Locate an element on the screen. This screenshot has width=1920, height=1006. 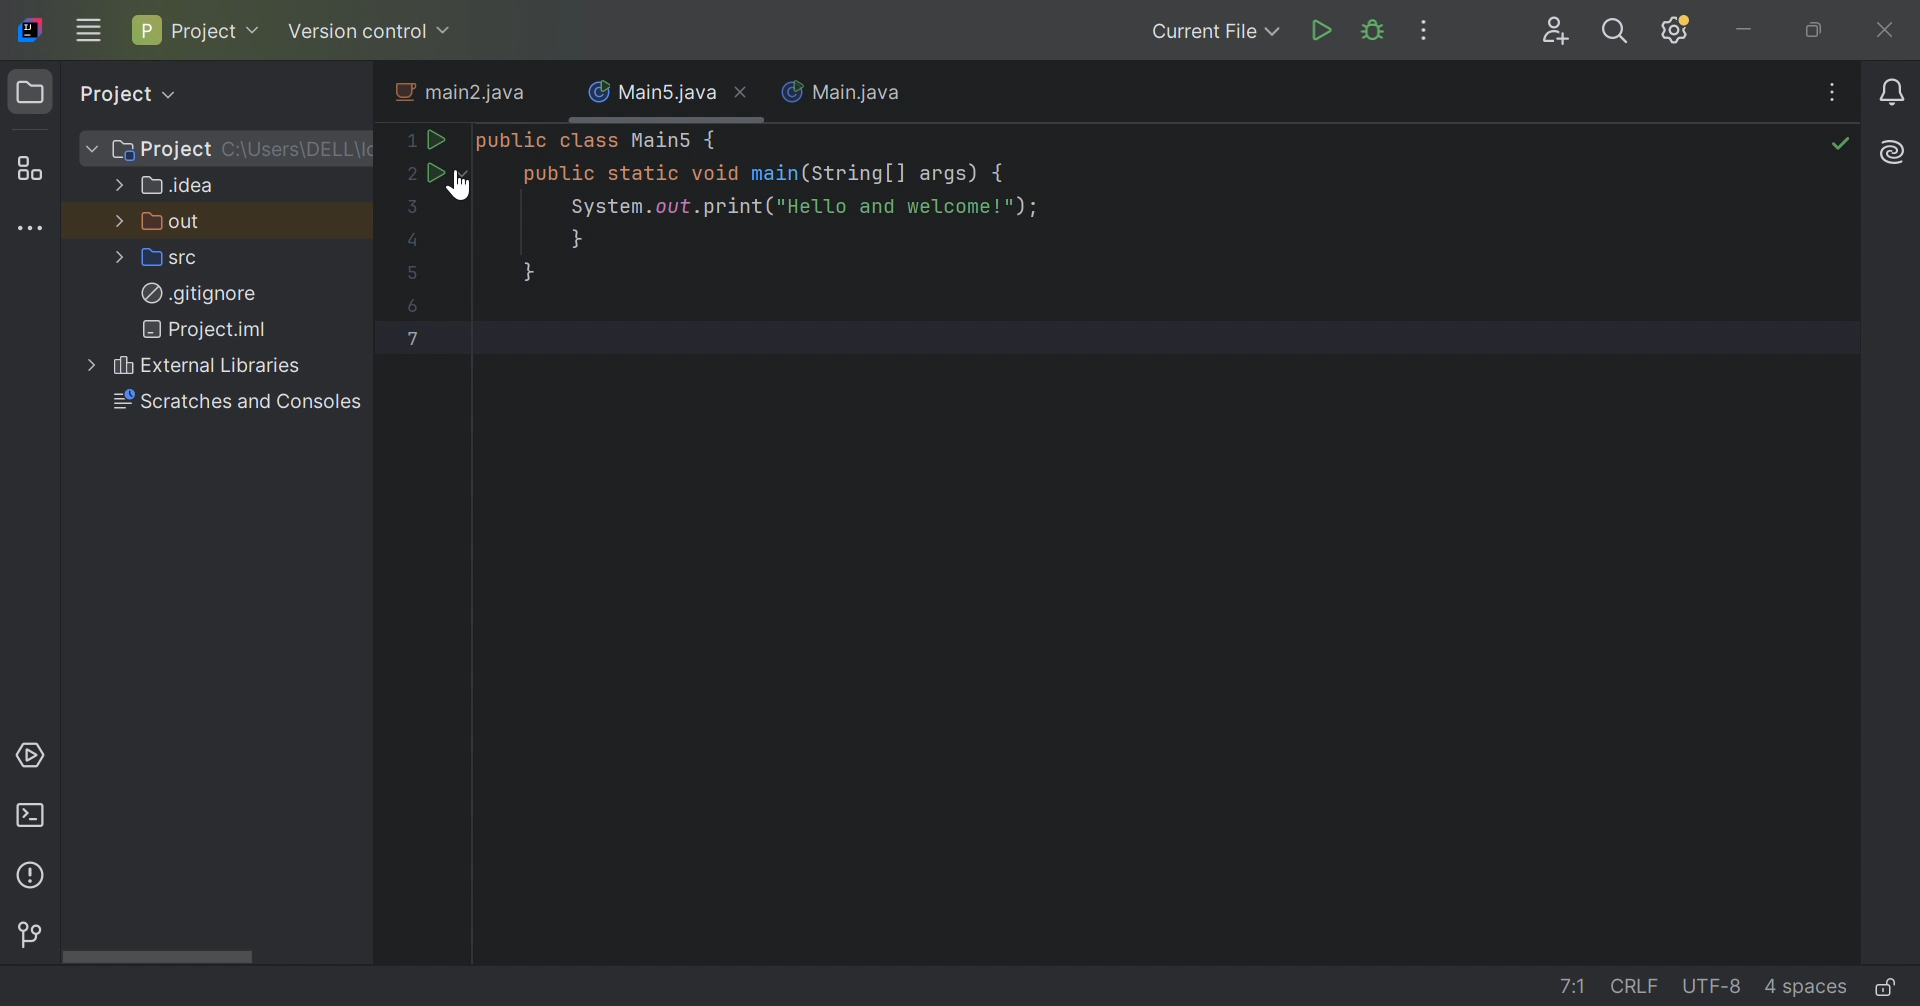
} is located at coordinates (579, 239).